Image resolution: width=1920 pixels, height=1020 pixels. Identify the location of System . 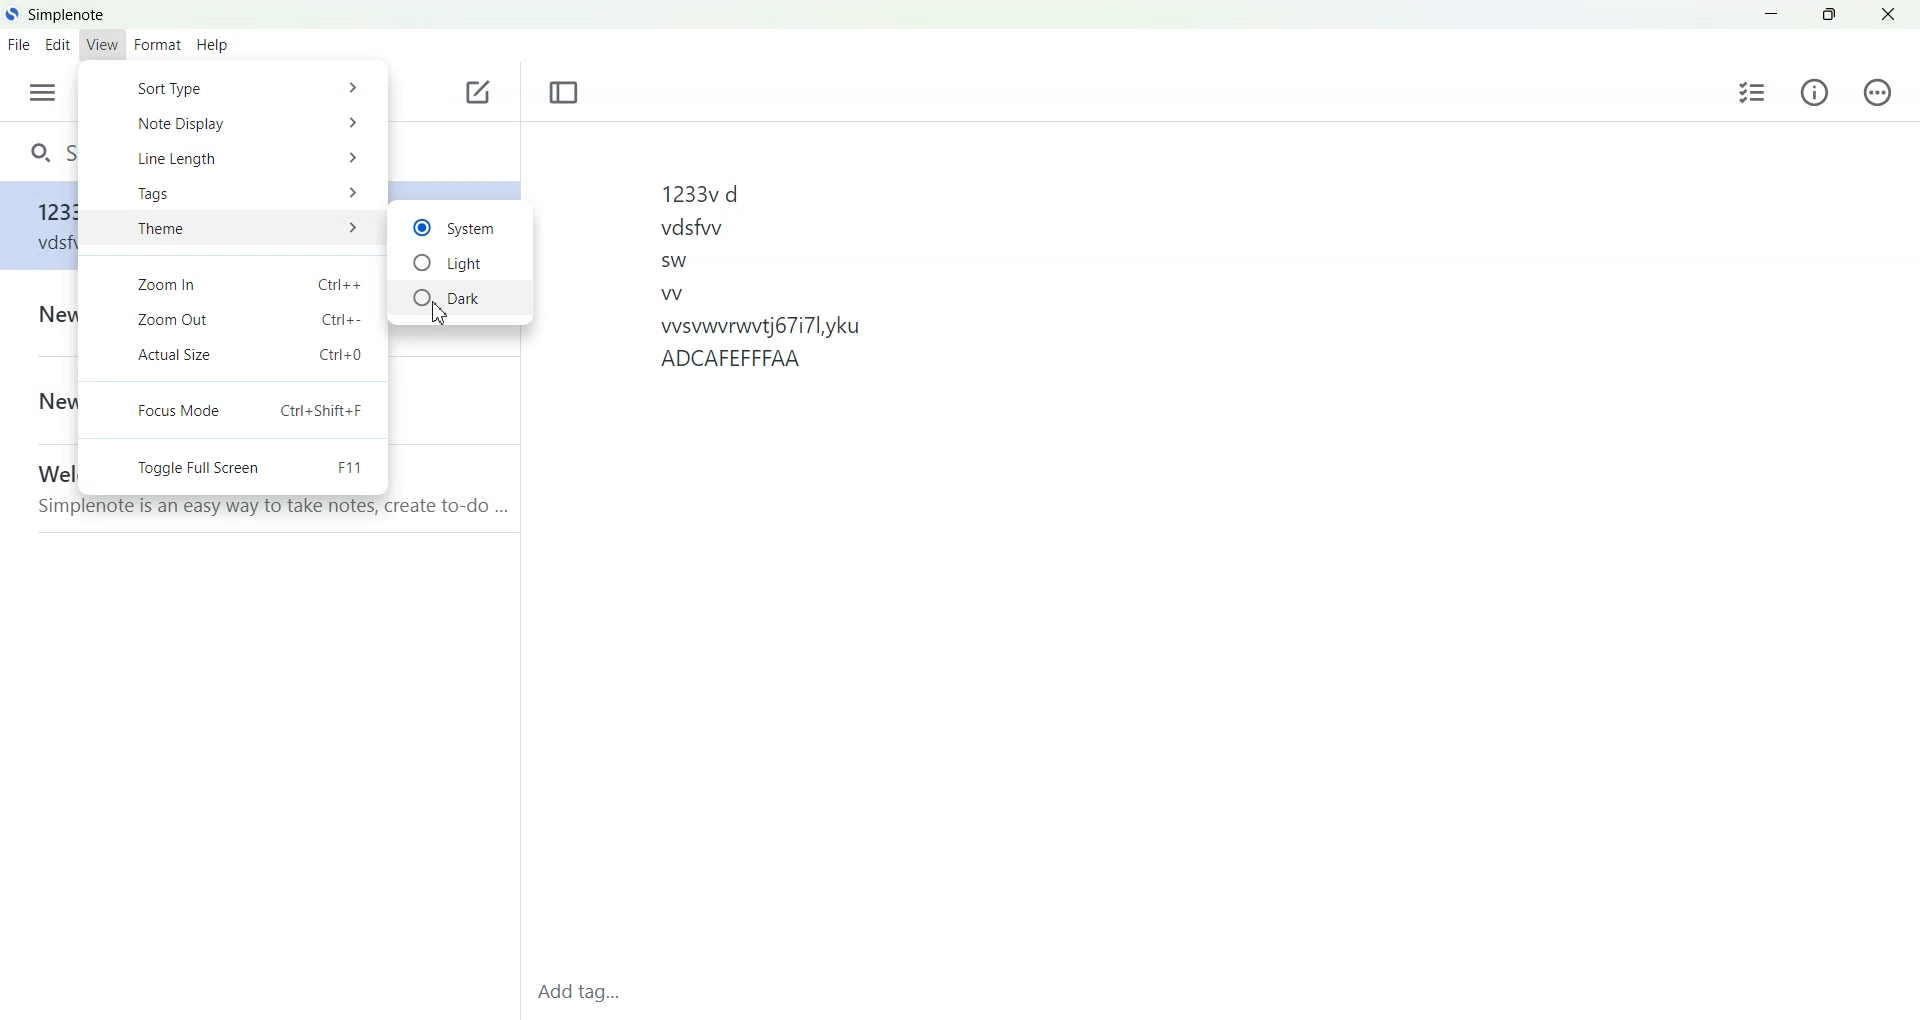
(456, 228).